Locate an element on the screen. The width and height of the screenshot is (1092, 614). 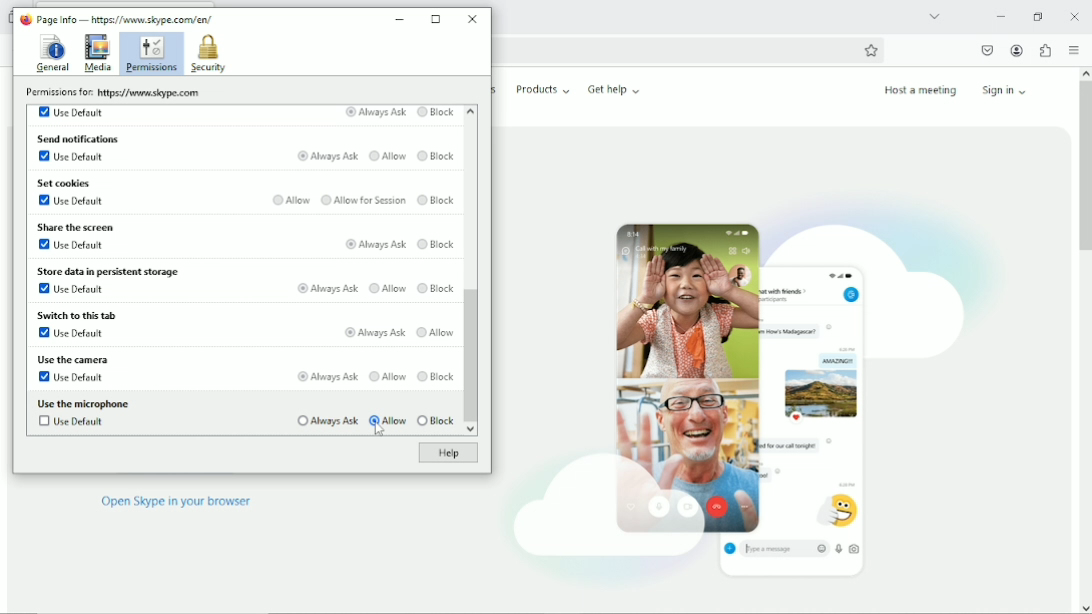
Use default is located at coordinates (74, 112).